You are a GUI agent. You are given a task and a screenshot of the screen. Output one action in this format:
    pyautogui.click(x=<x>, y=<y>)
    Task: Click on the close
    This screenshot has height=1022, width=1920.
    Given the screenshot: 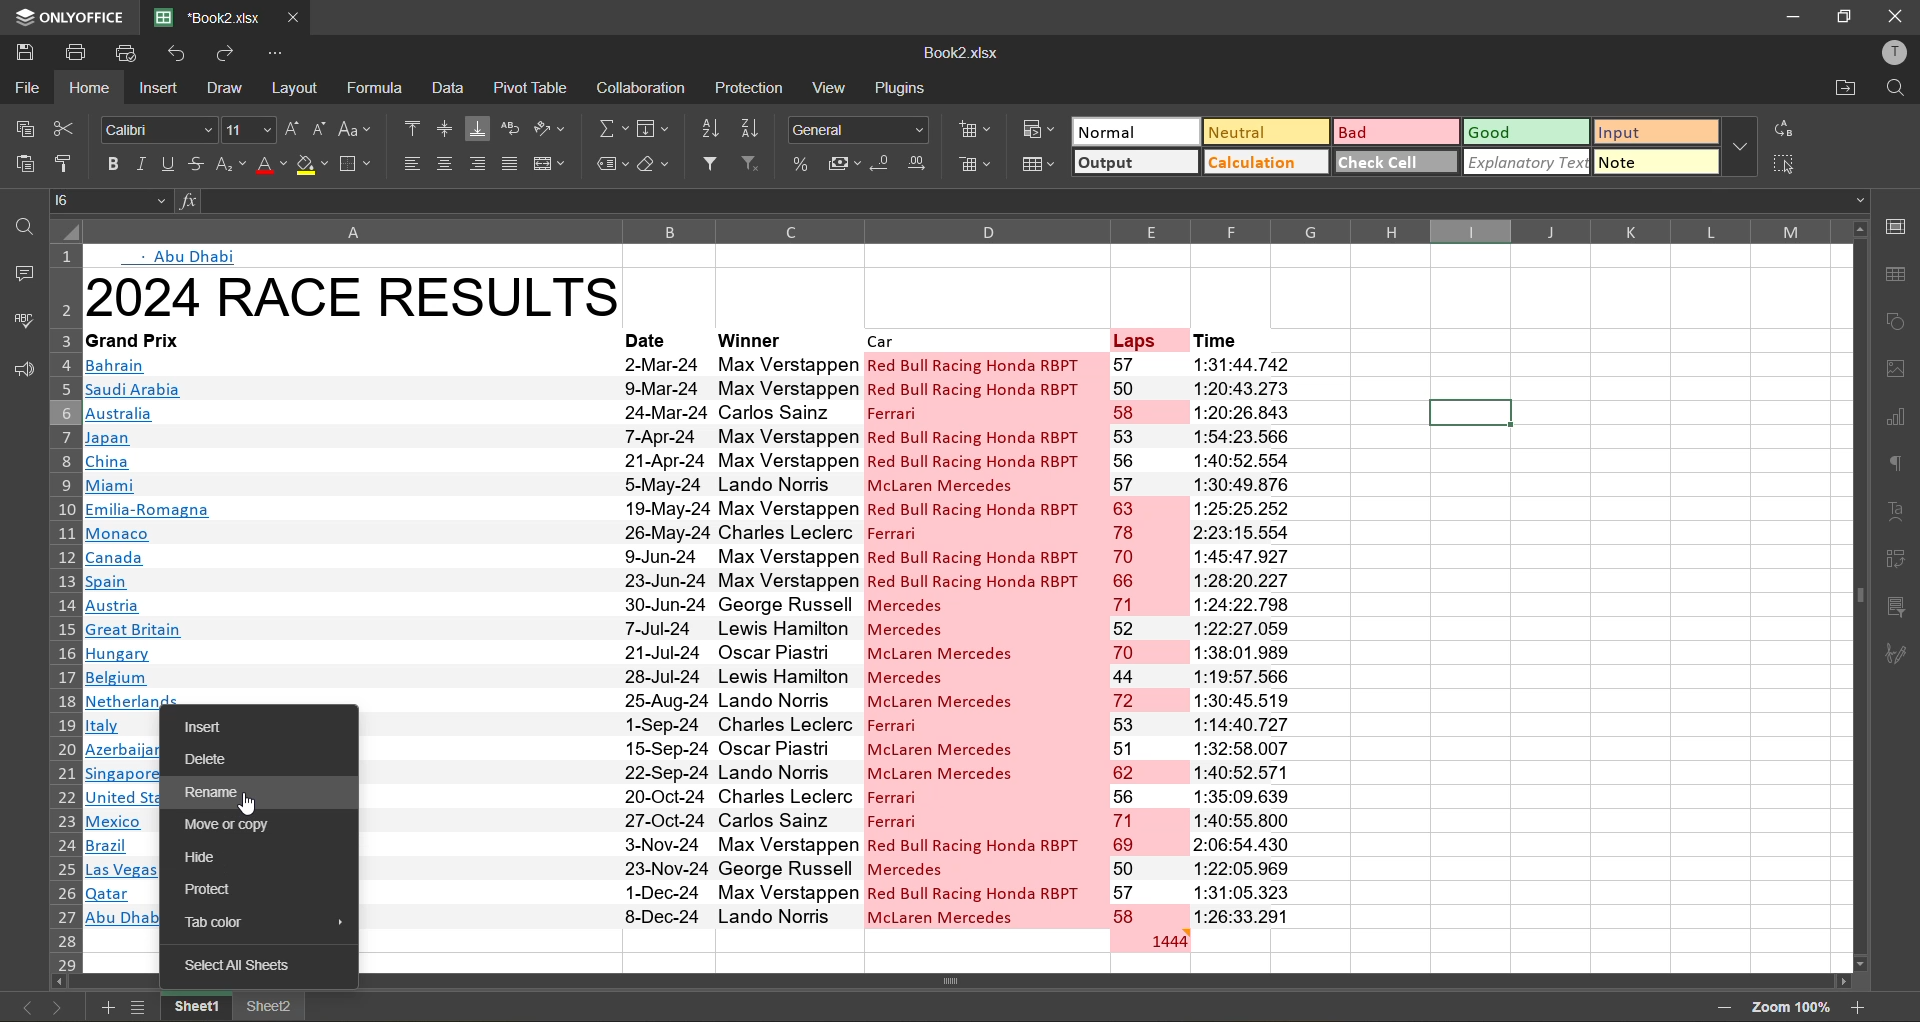 What is the action you would take?
    pyautogui.click(x=1896, y=18)
    